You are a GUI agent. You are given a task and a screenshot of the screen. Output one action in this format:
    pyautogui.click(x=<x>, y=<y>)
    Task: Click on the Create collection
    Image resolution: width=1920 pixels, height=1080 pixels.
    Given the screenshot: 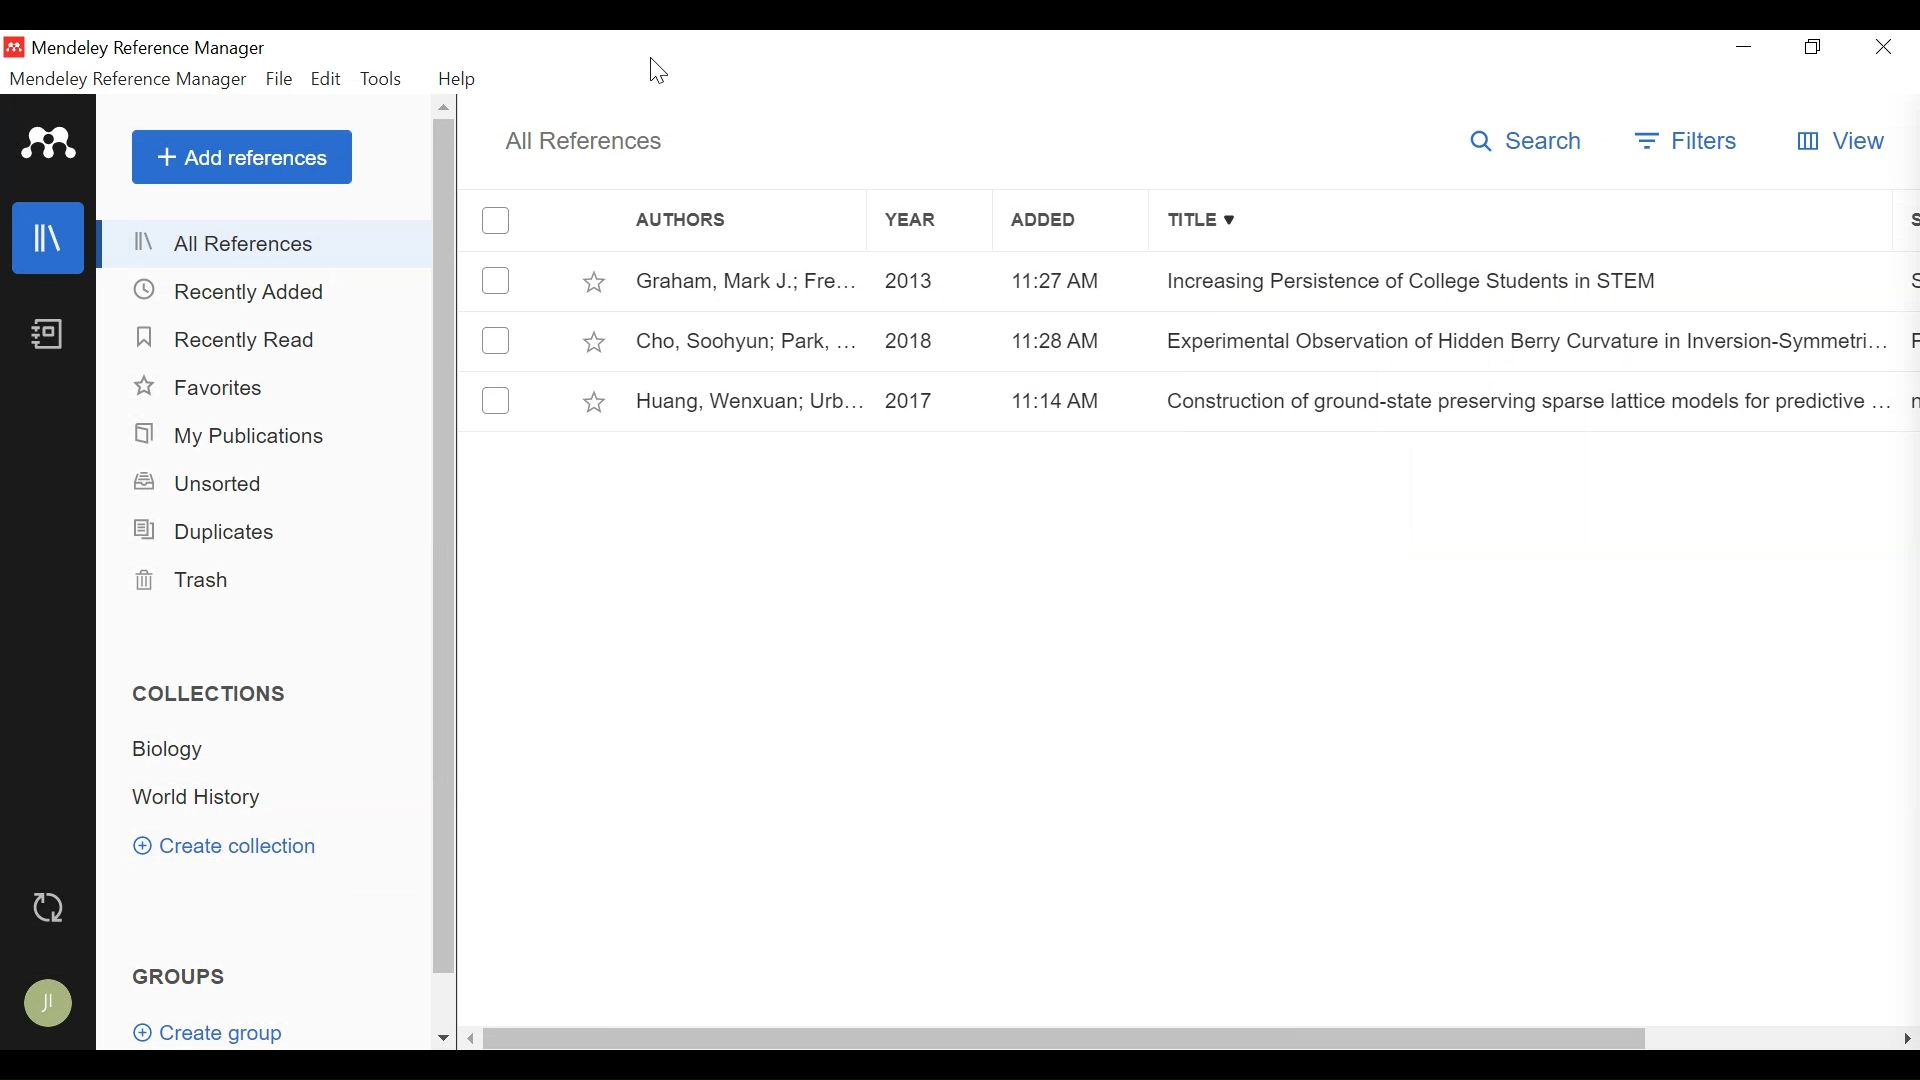 What is the action you would take?
    pyautogui.click(x=226, y=847)
    